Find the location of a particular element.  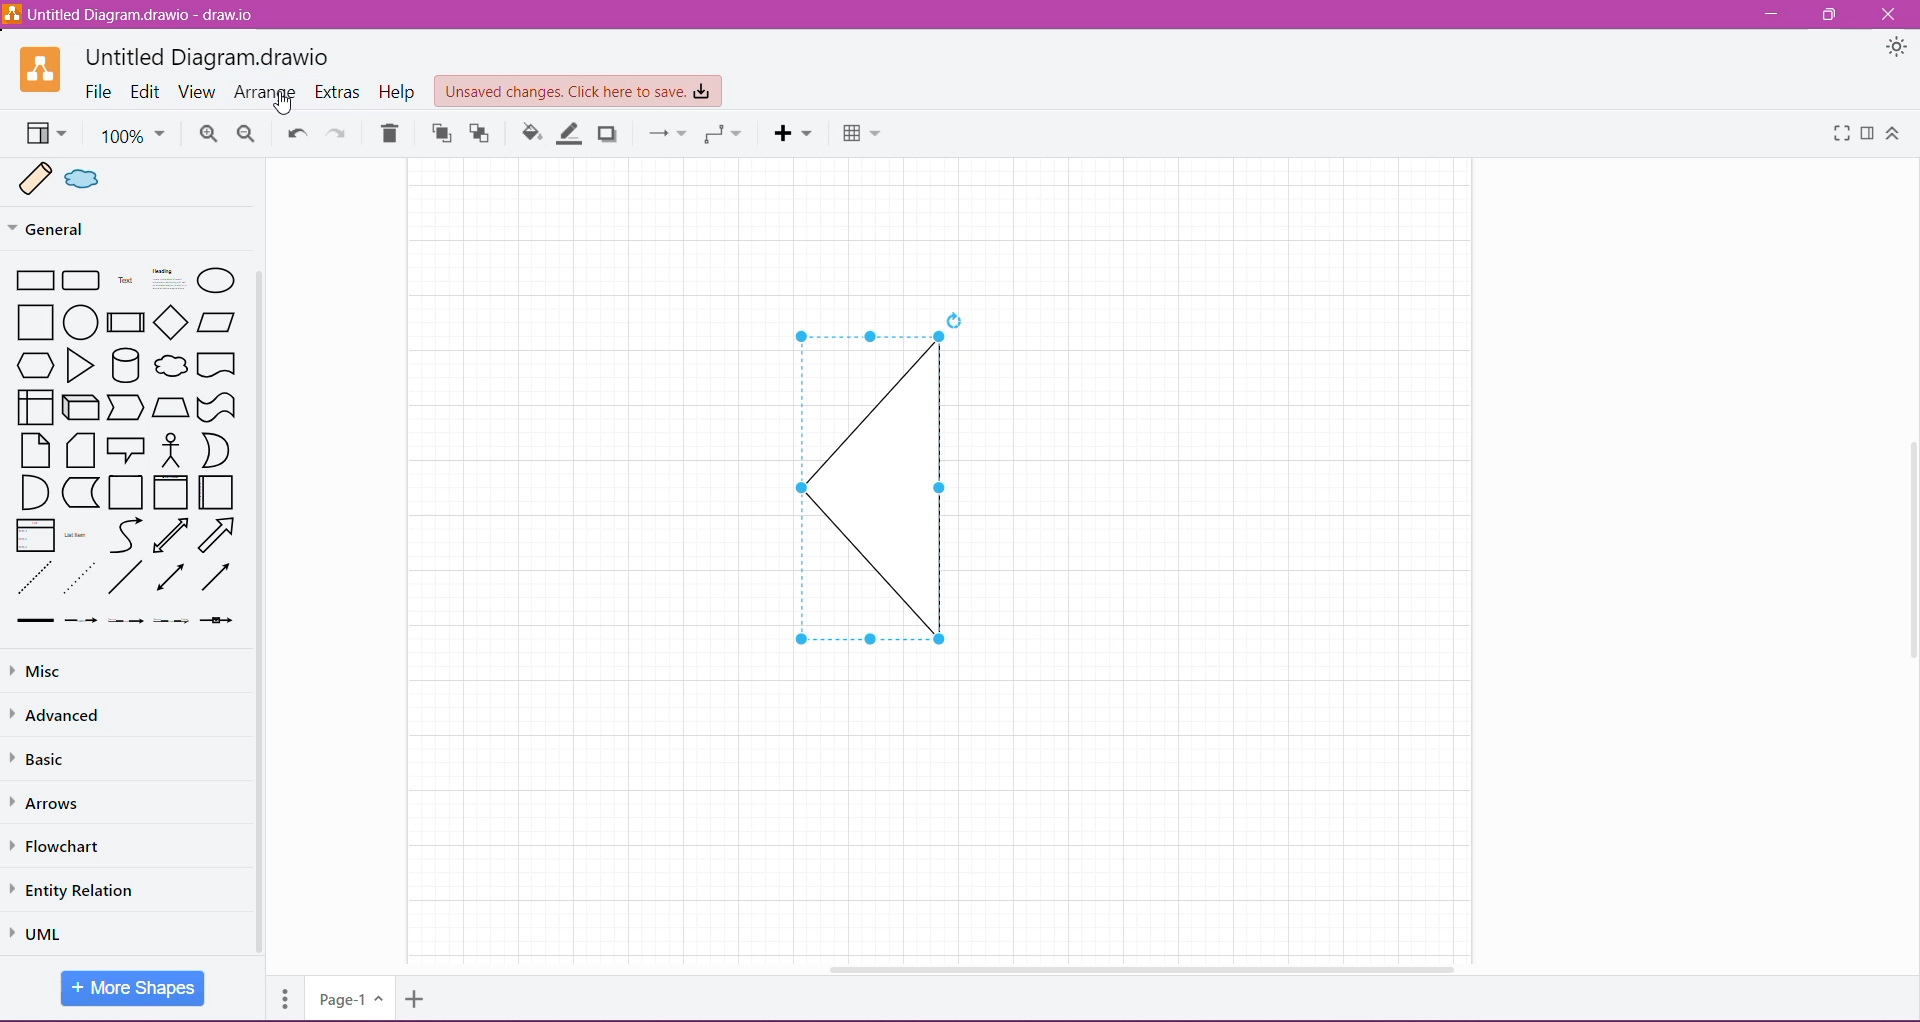

Zoom In is located at coordinates (208, 134).